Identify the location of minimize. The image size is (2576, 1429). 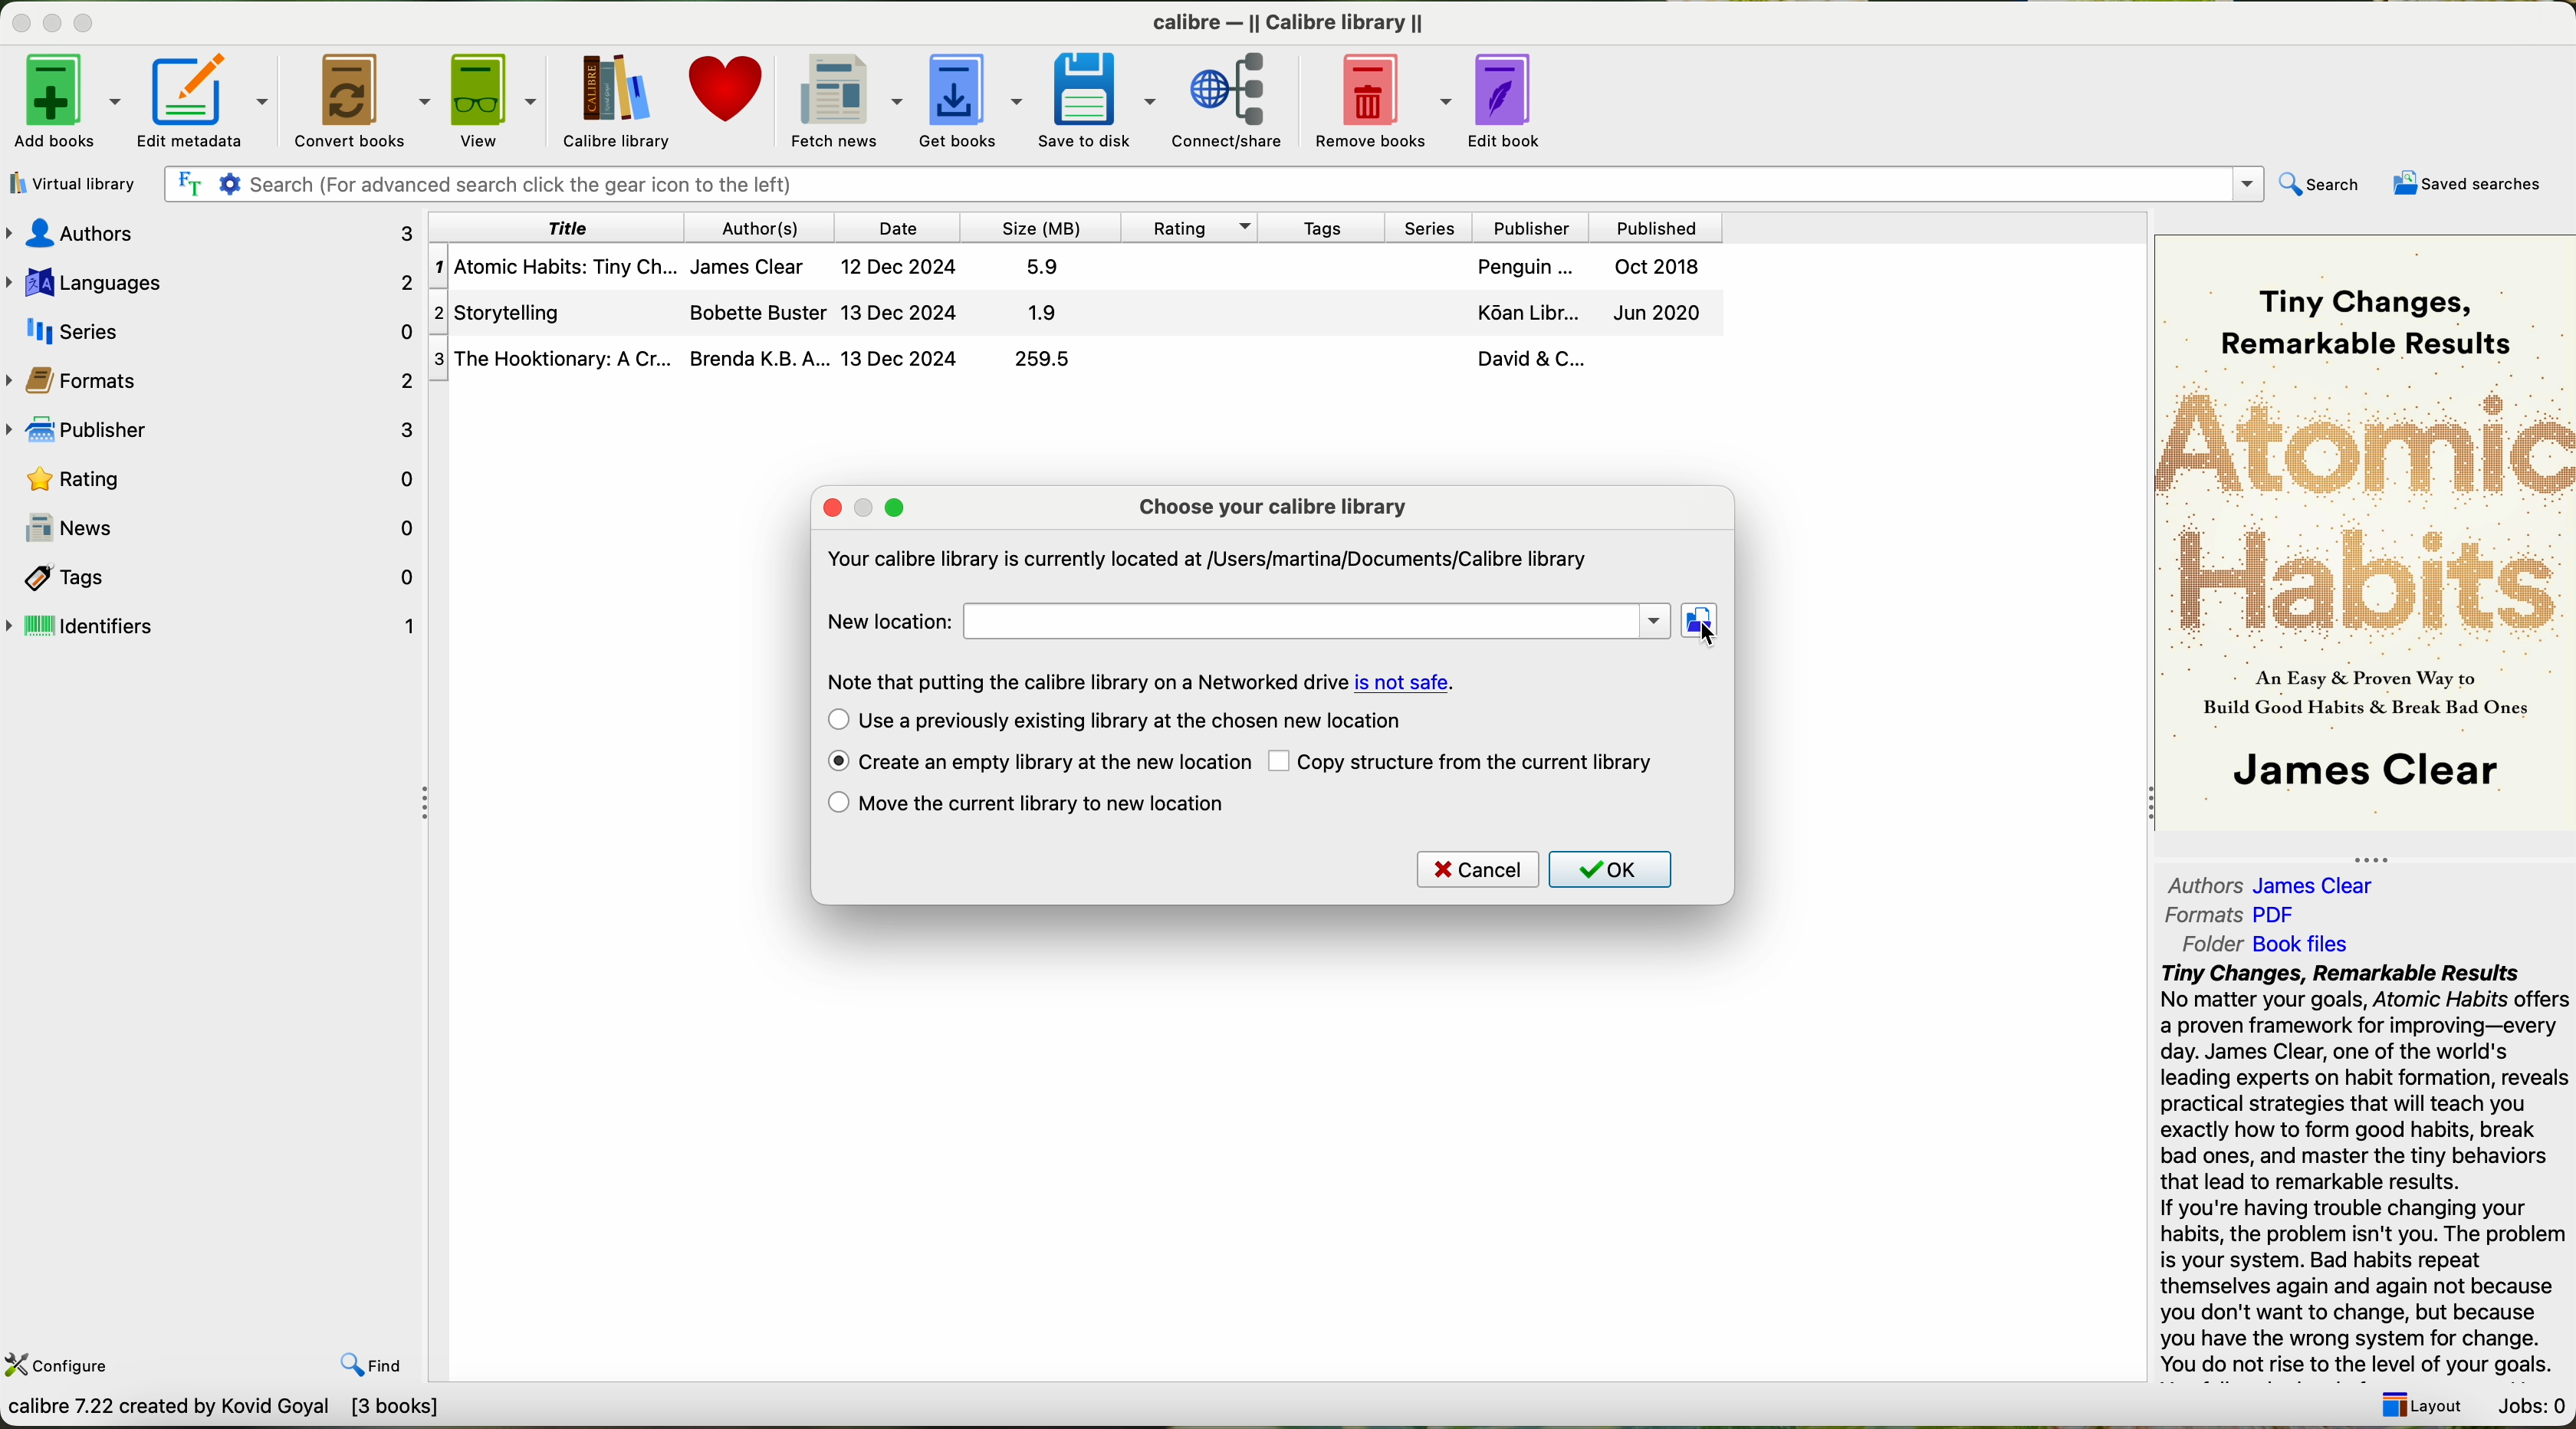
(871, 509).